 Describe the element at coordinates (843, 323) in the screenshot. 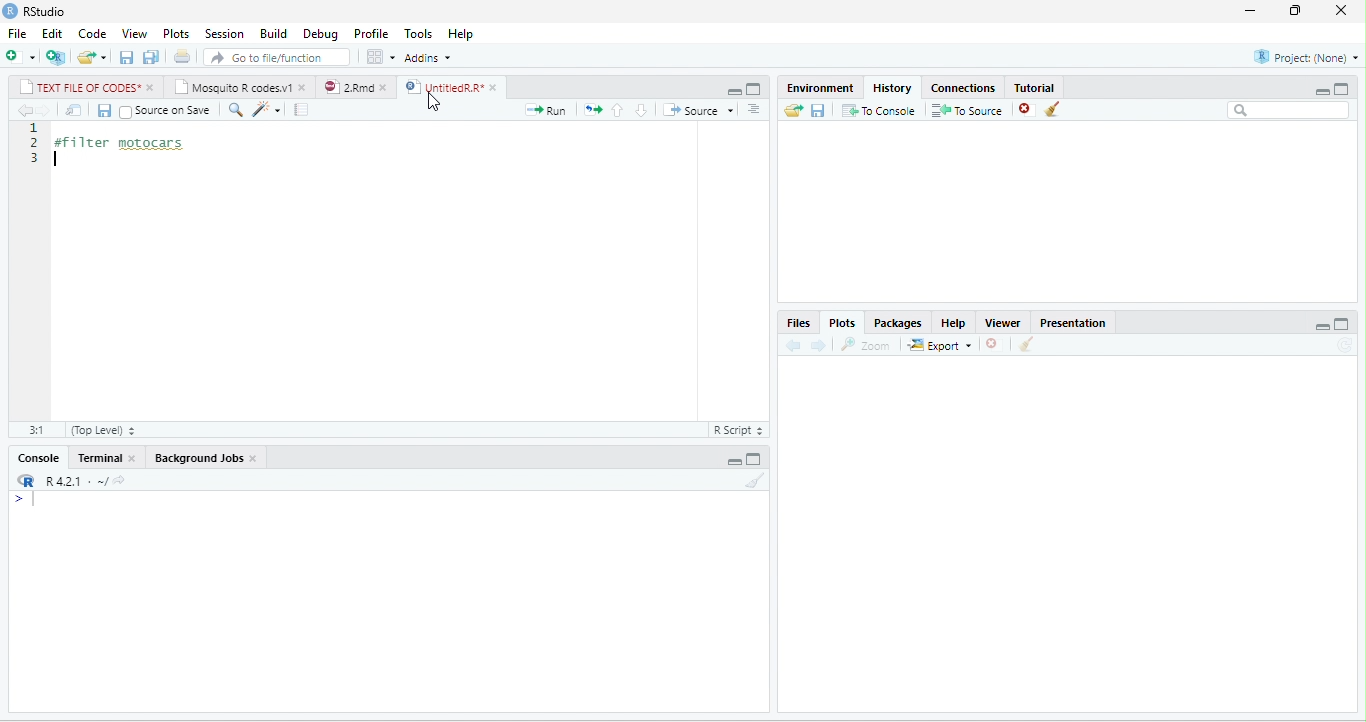

I see `Plots` at that location.